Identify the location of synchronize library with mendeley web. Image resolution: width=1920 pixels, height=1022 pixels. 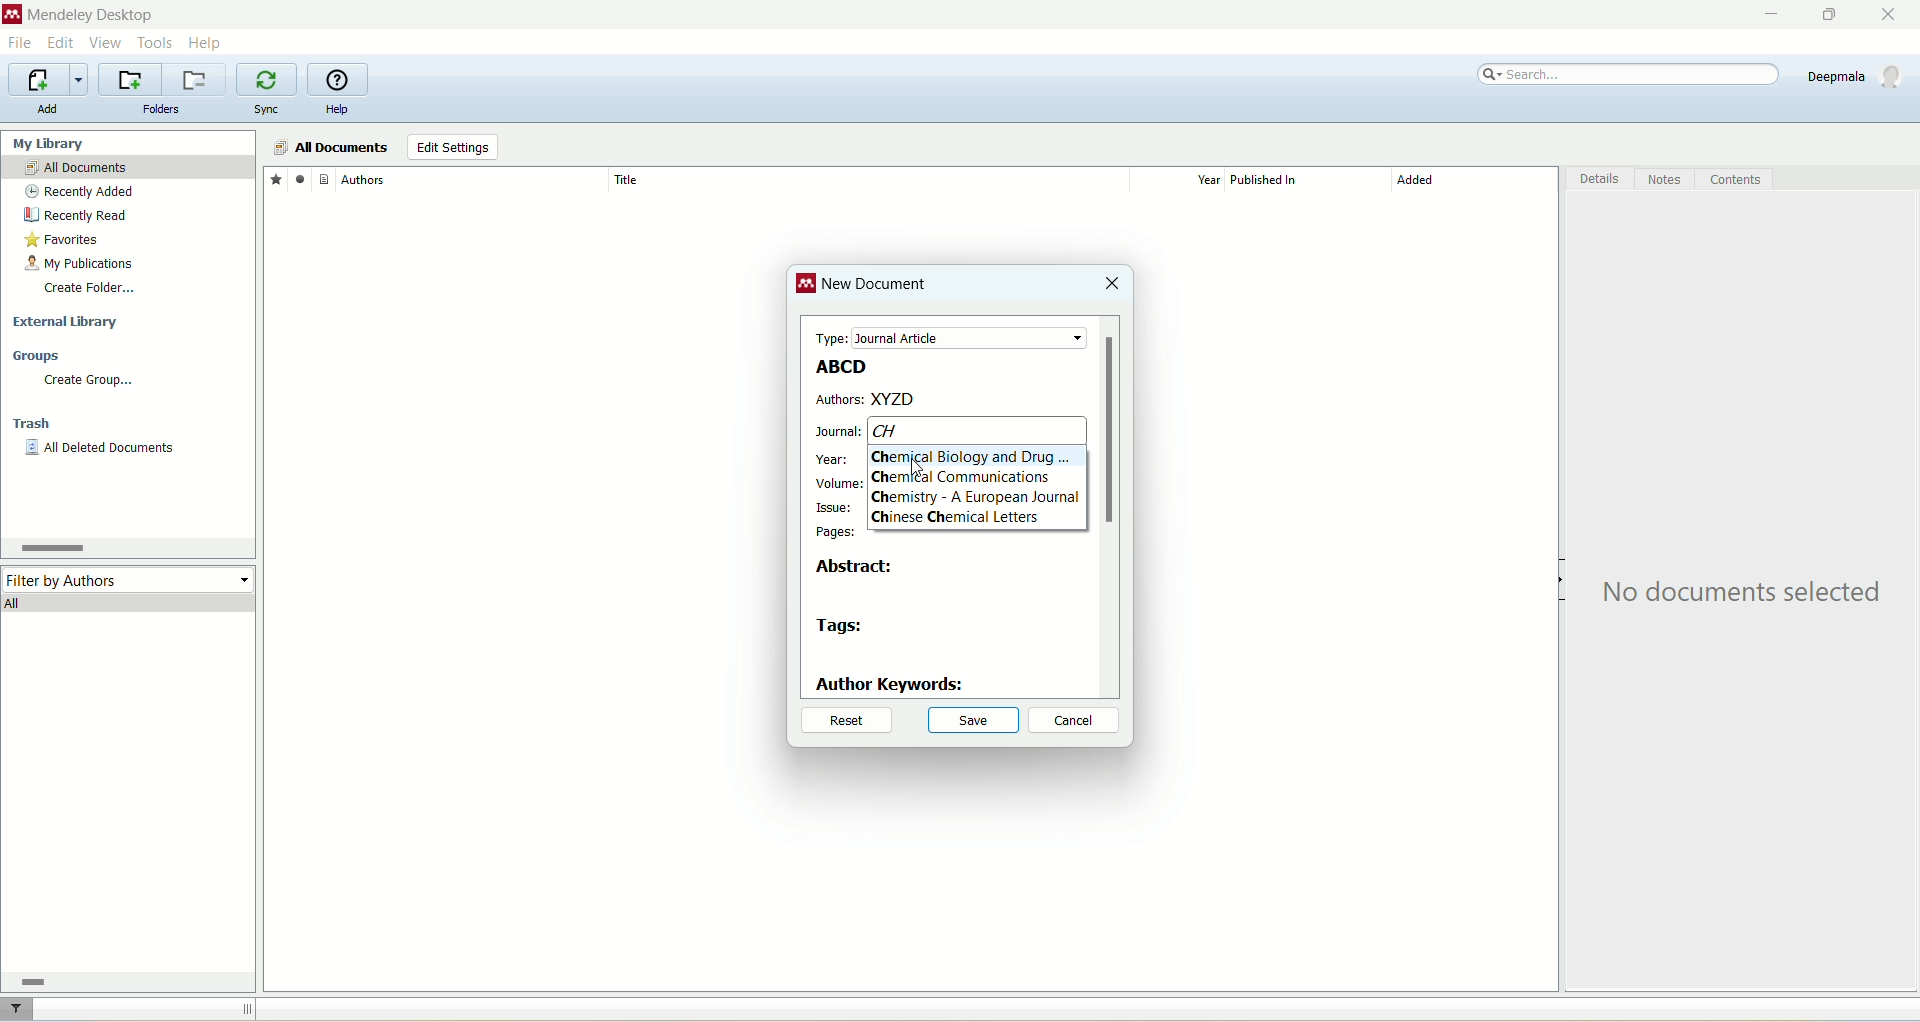
(269, 80).